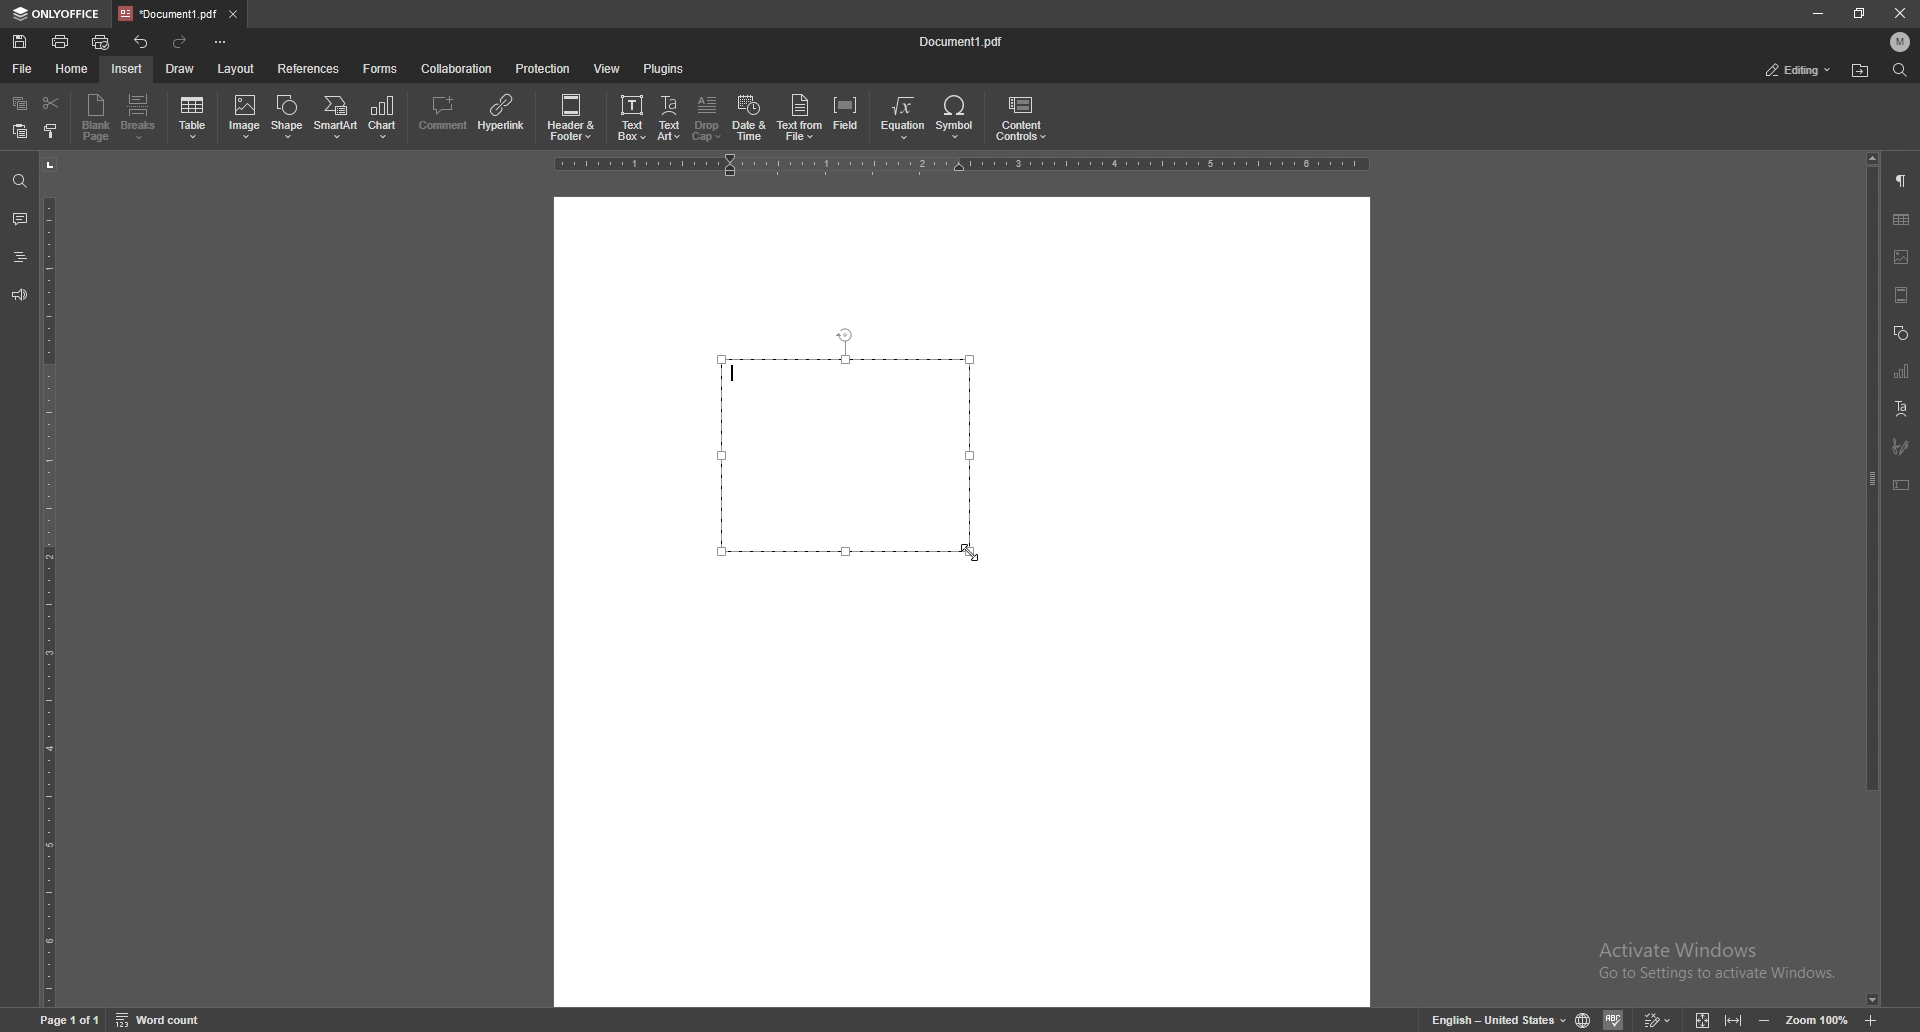 The width and height of the screenshot is (1920, 1032). I want to click on blank page, so click(95, 117).